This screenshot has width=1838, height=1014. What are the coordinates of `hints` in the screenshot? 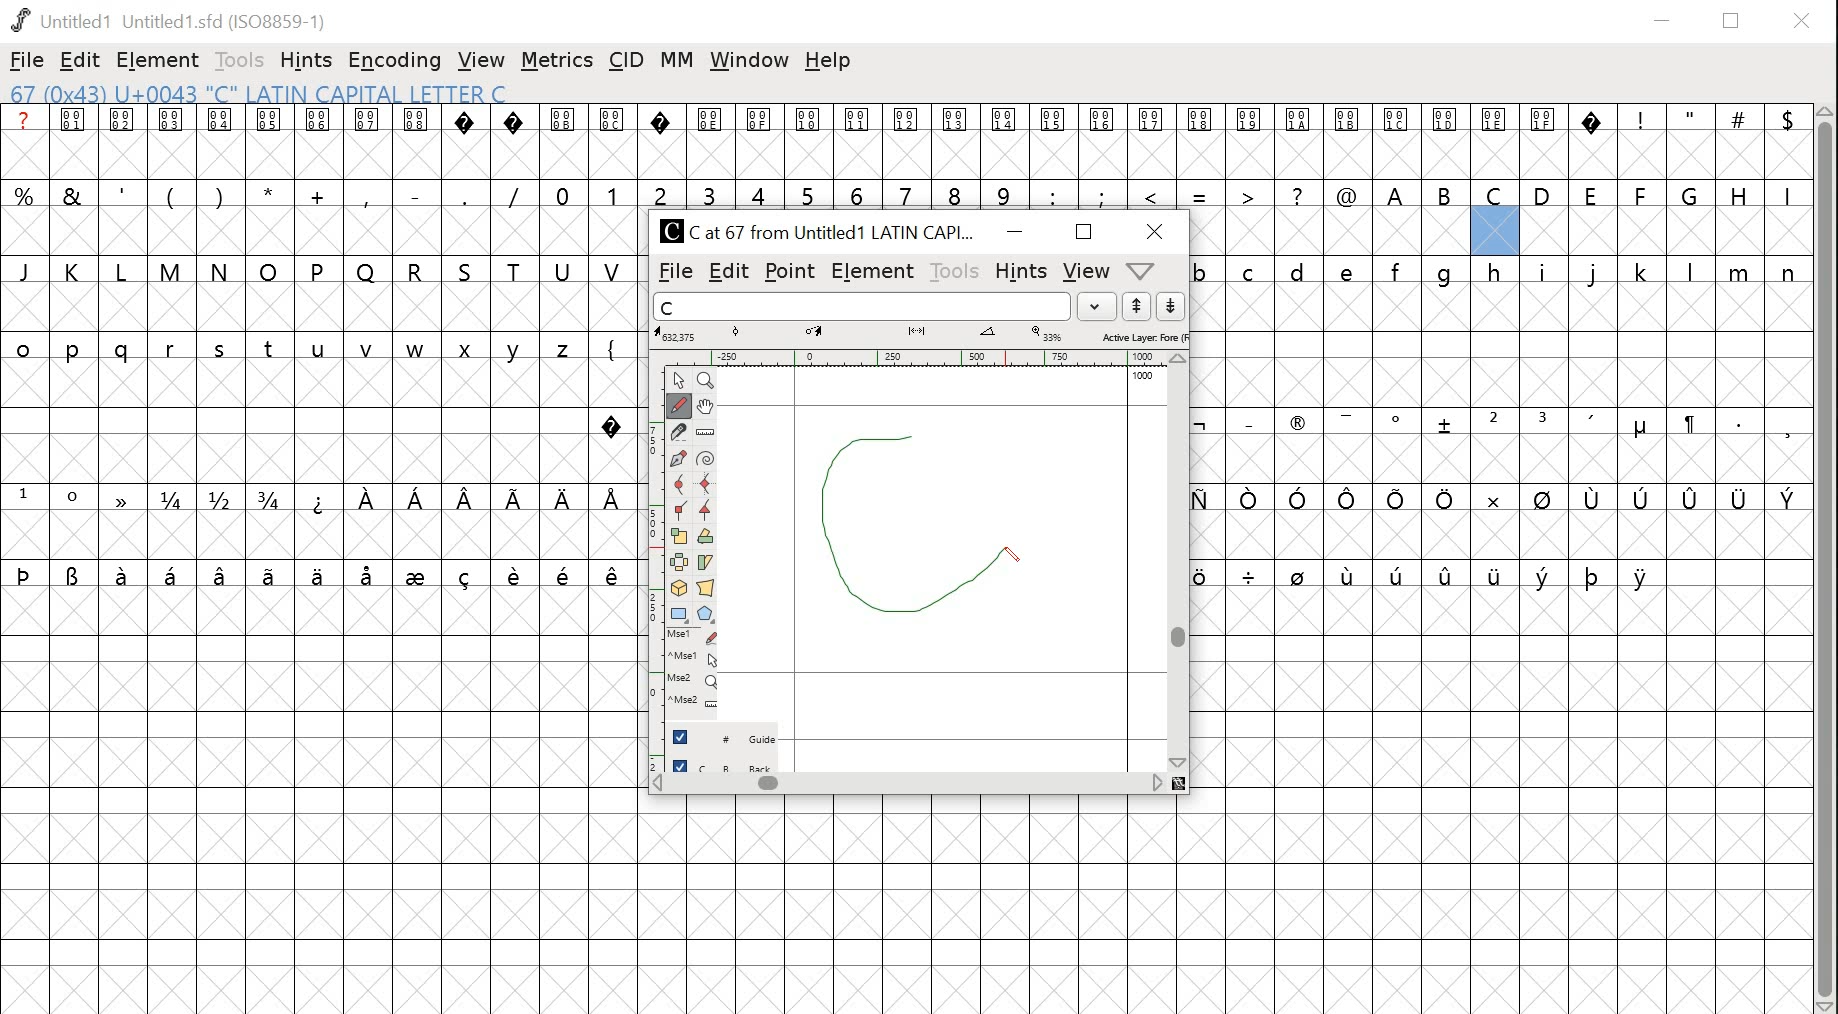 It's located at (1019, 271).